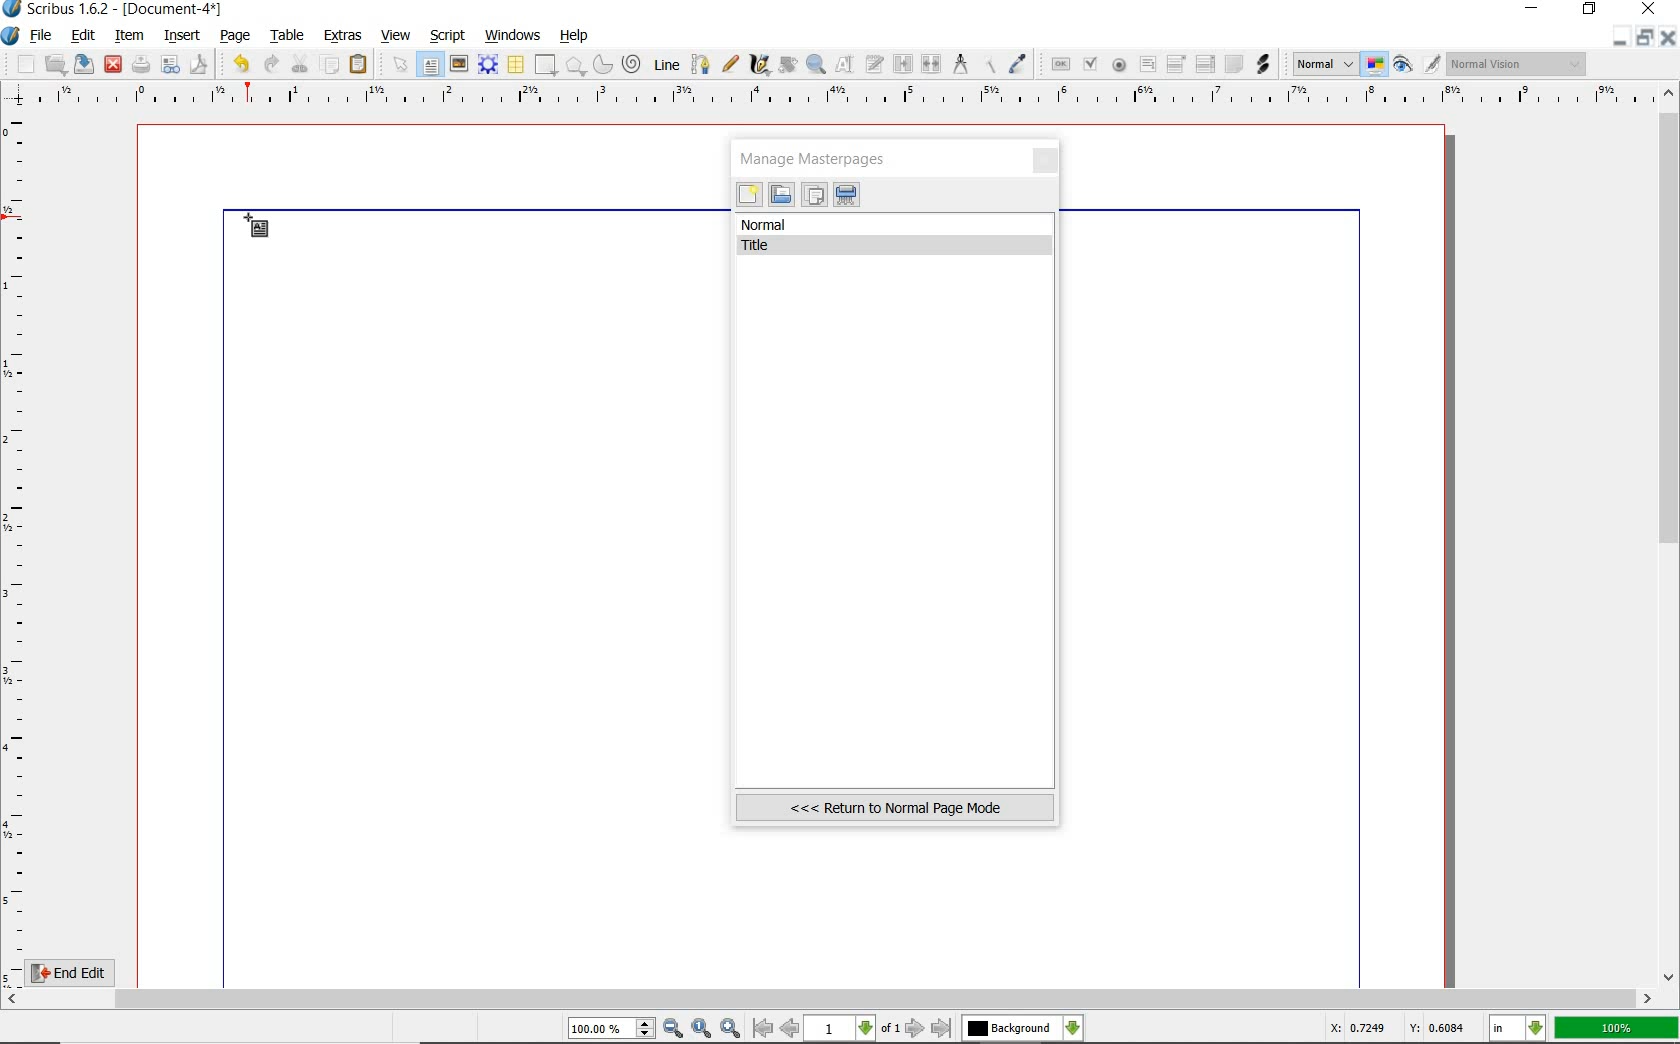 This screenshot has height=1044, width=1680. Describe the element at coordinates (1518, 66) in the screenshot. I see `Normal Vision` at that location.